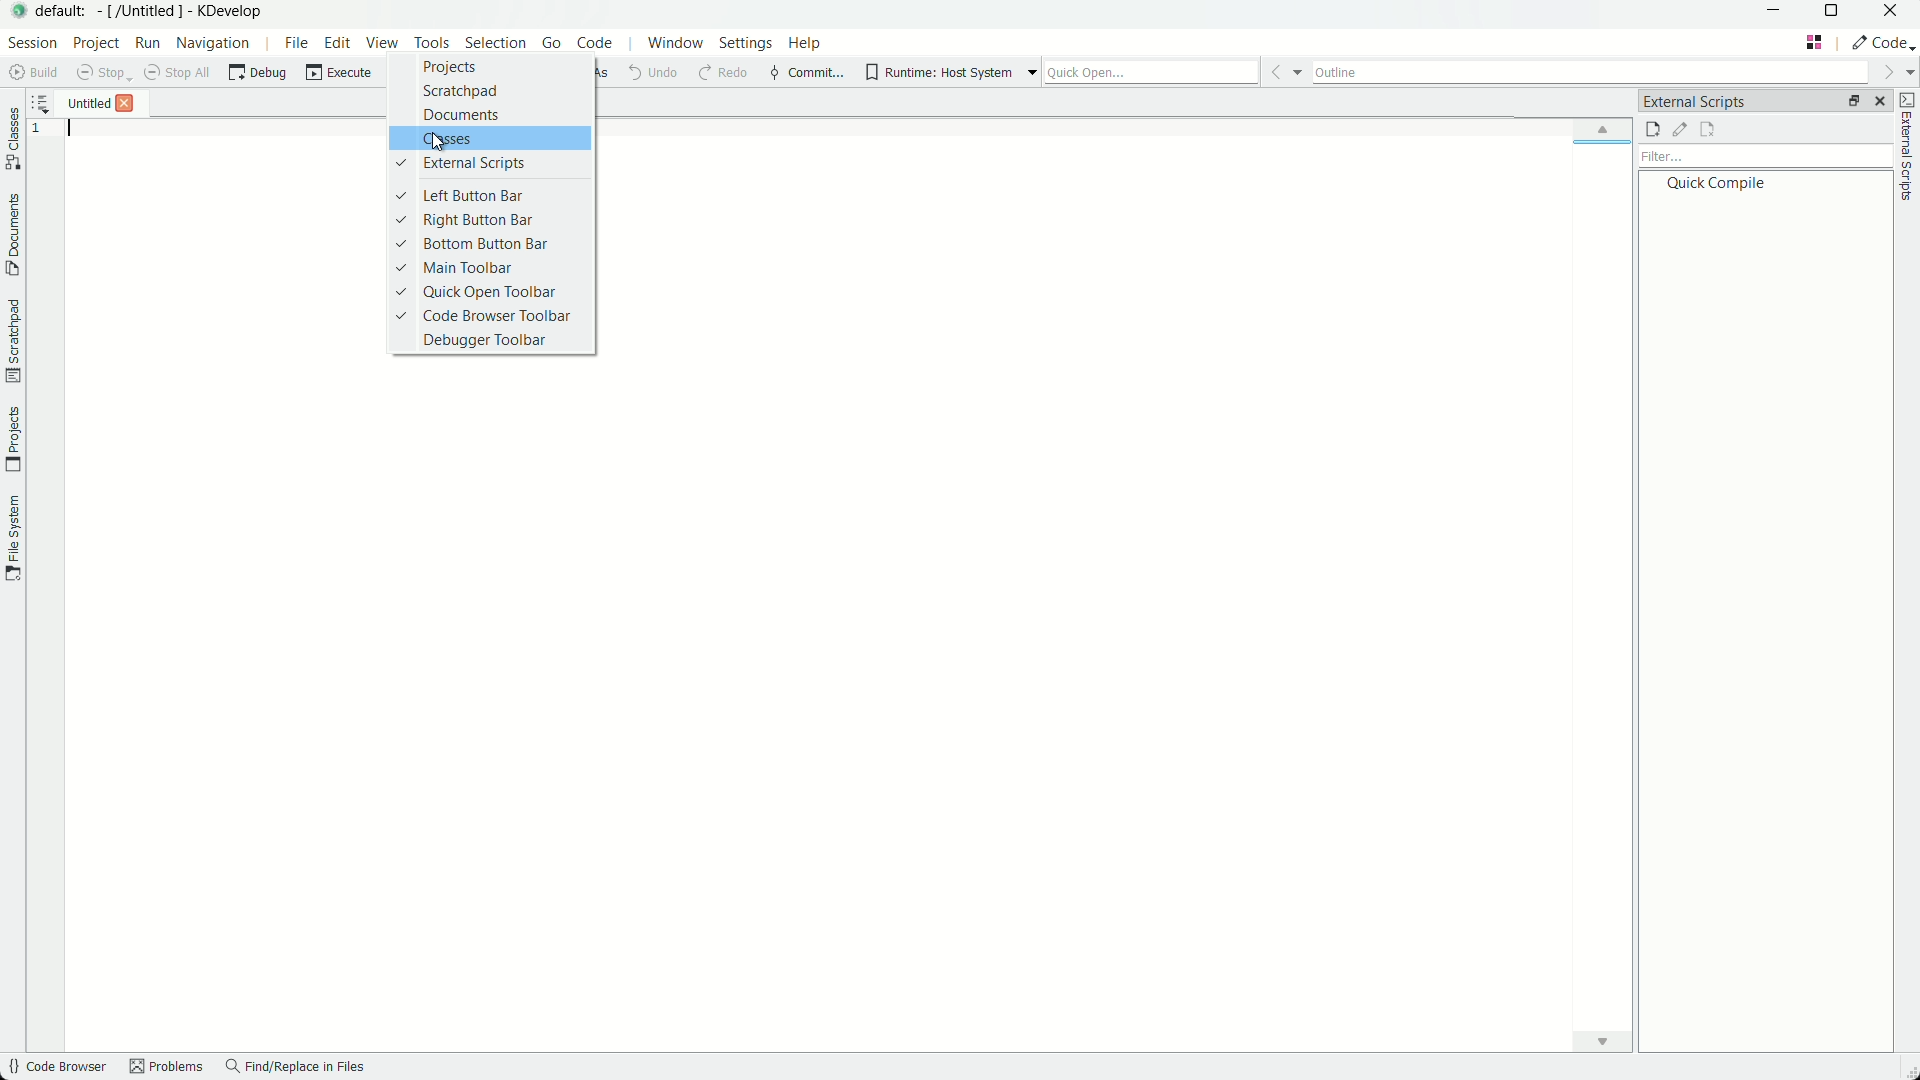  I want to click on code browser, so click(57, 1068).